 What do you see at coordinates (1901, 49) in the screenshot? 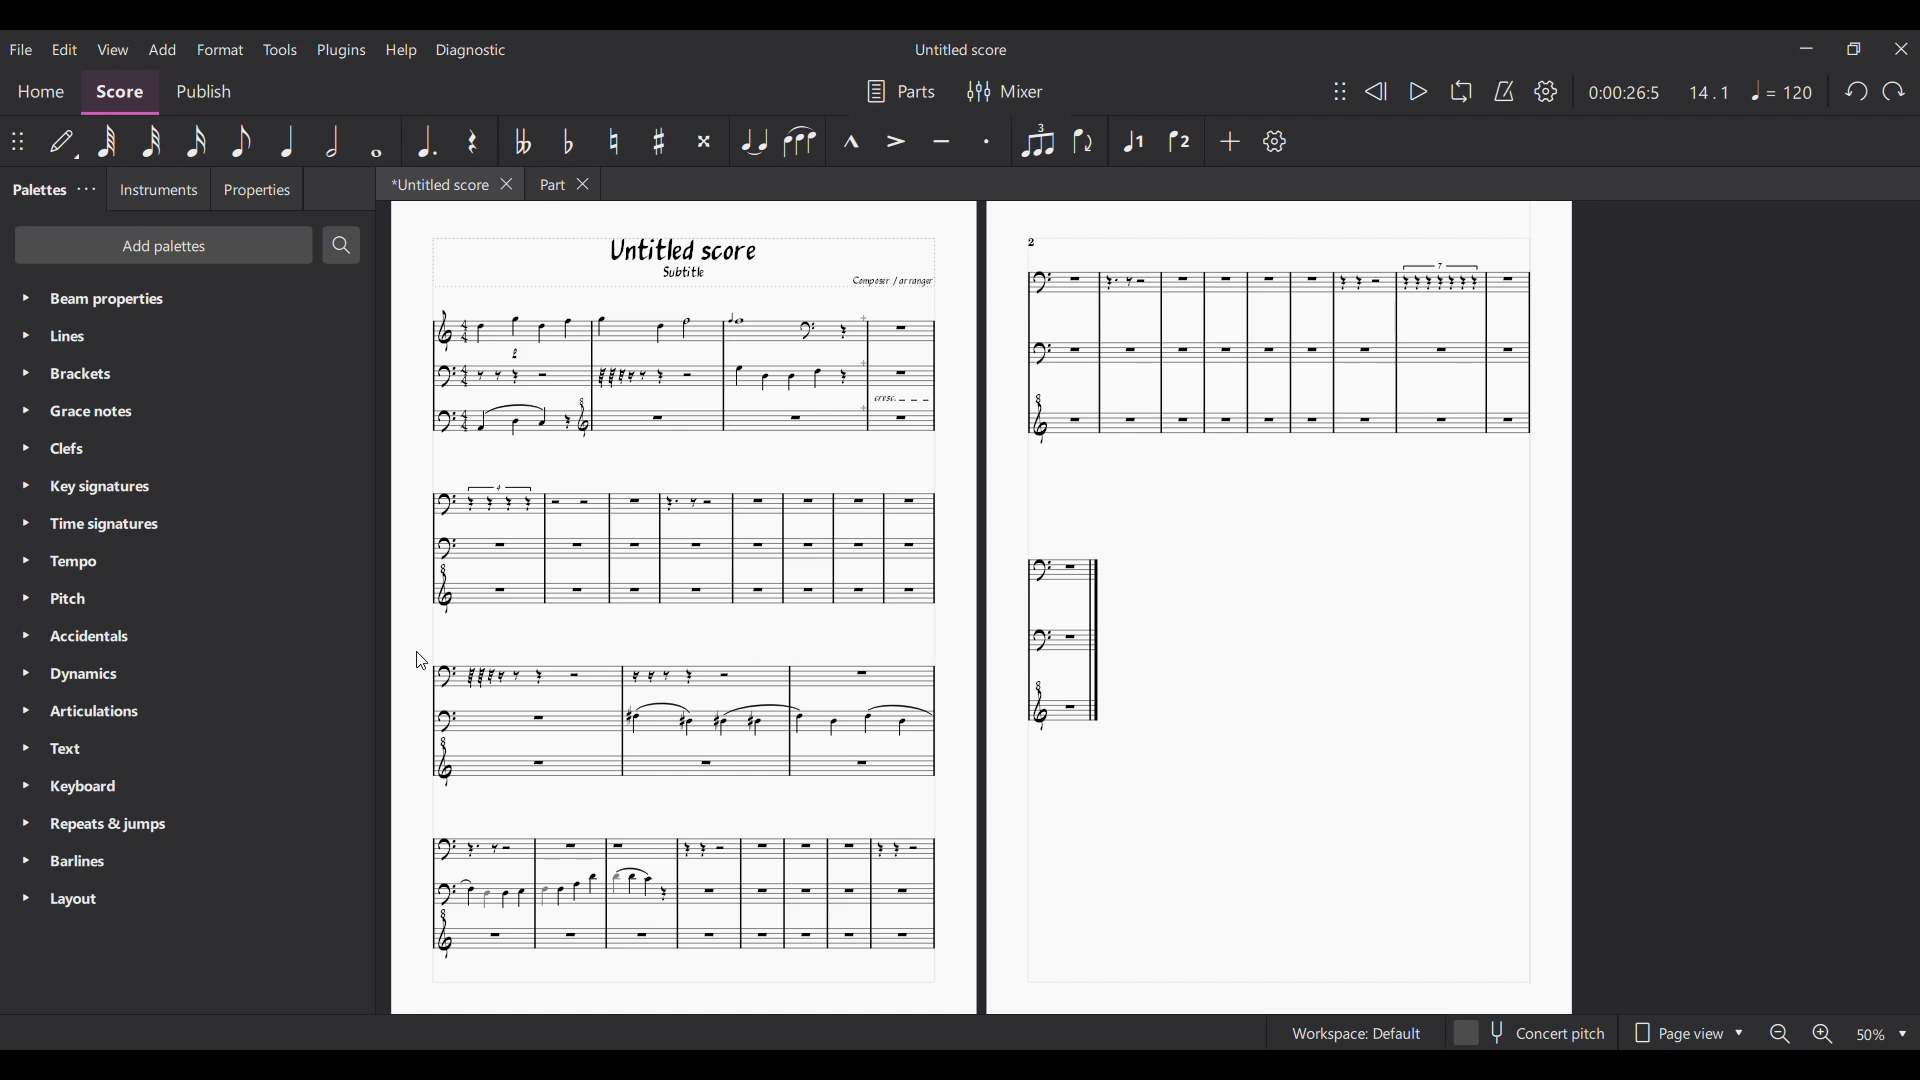
I see `Close interface` at bounding box center [1901, 49].